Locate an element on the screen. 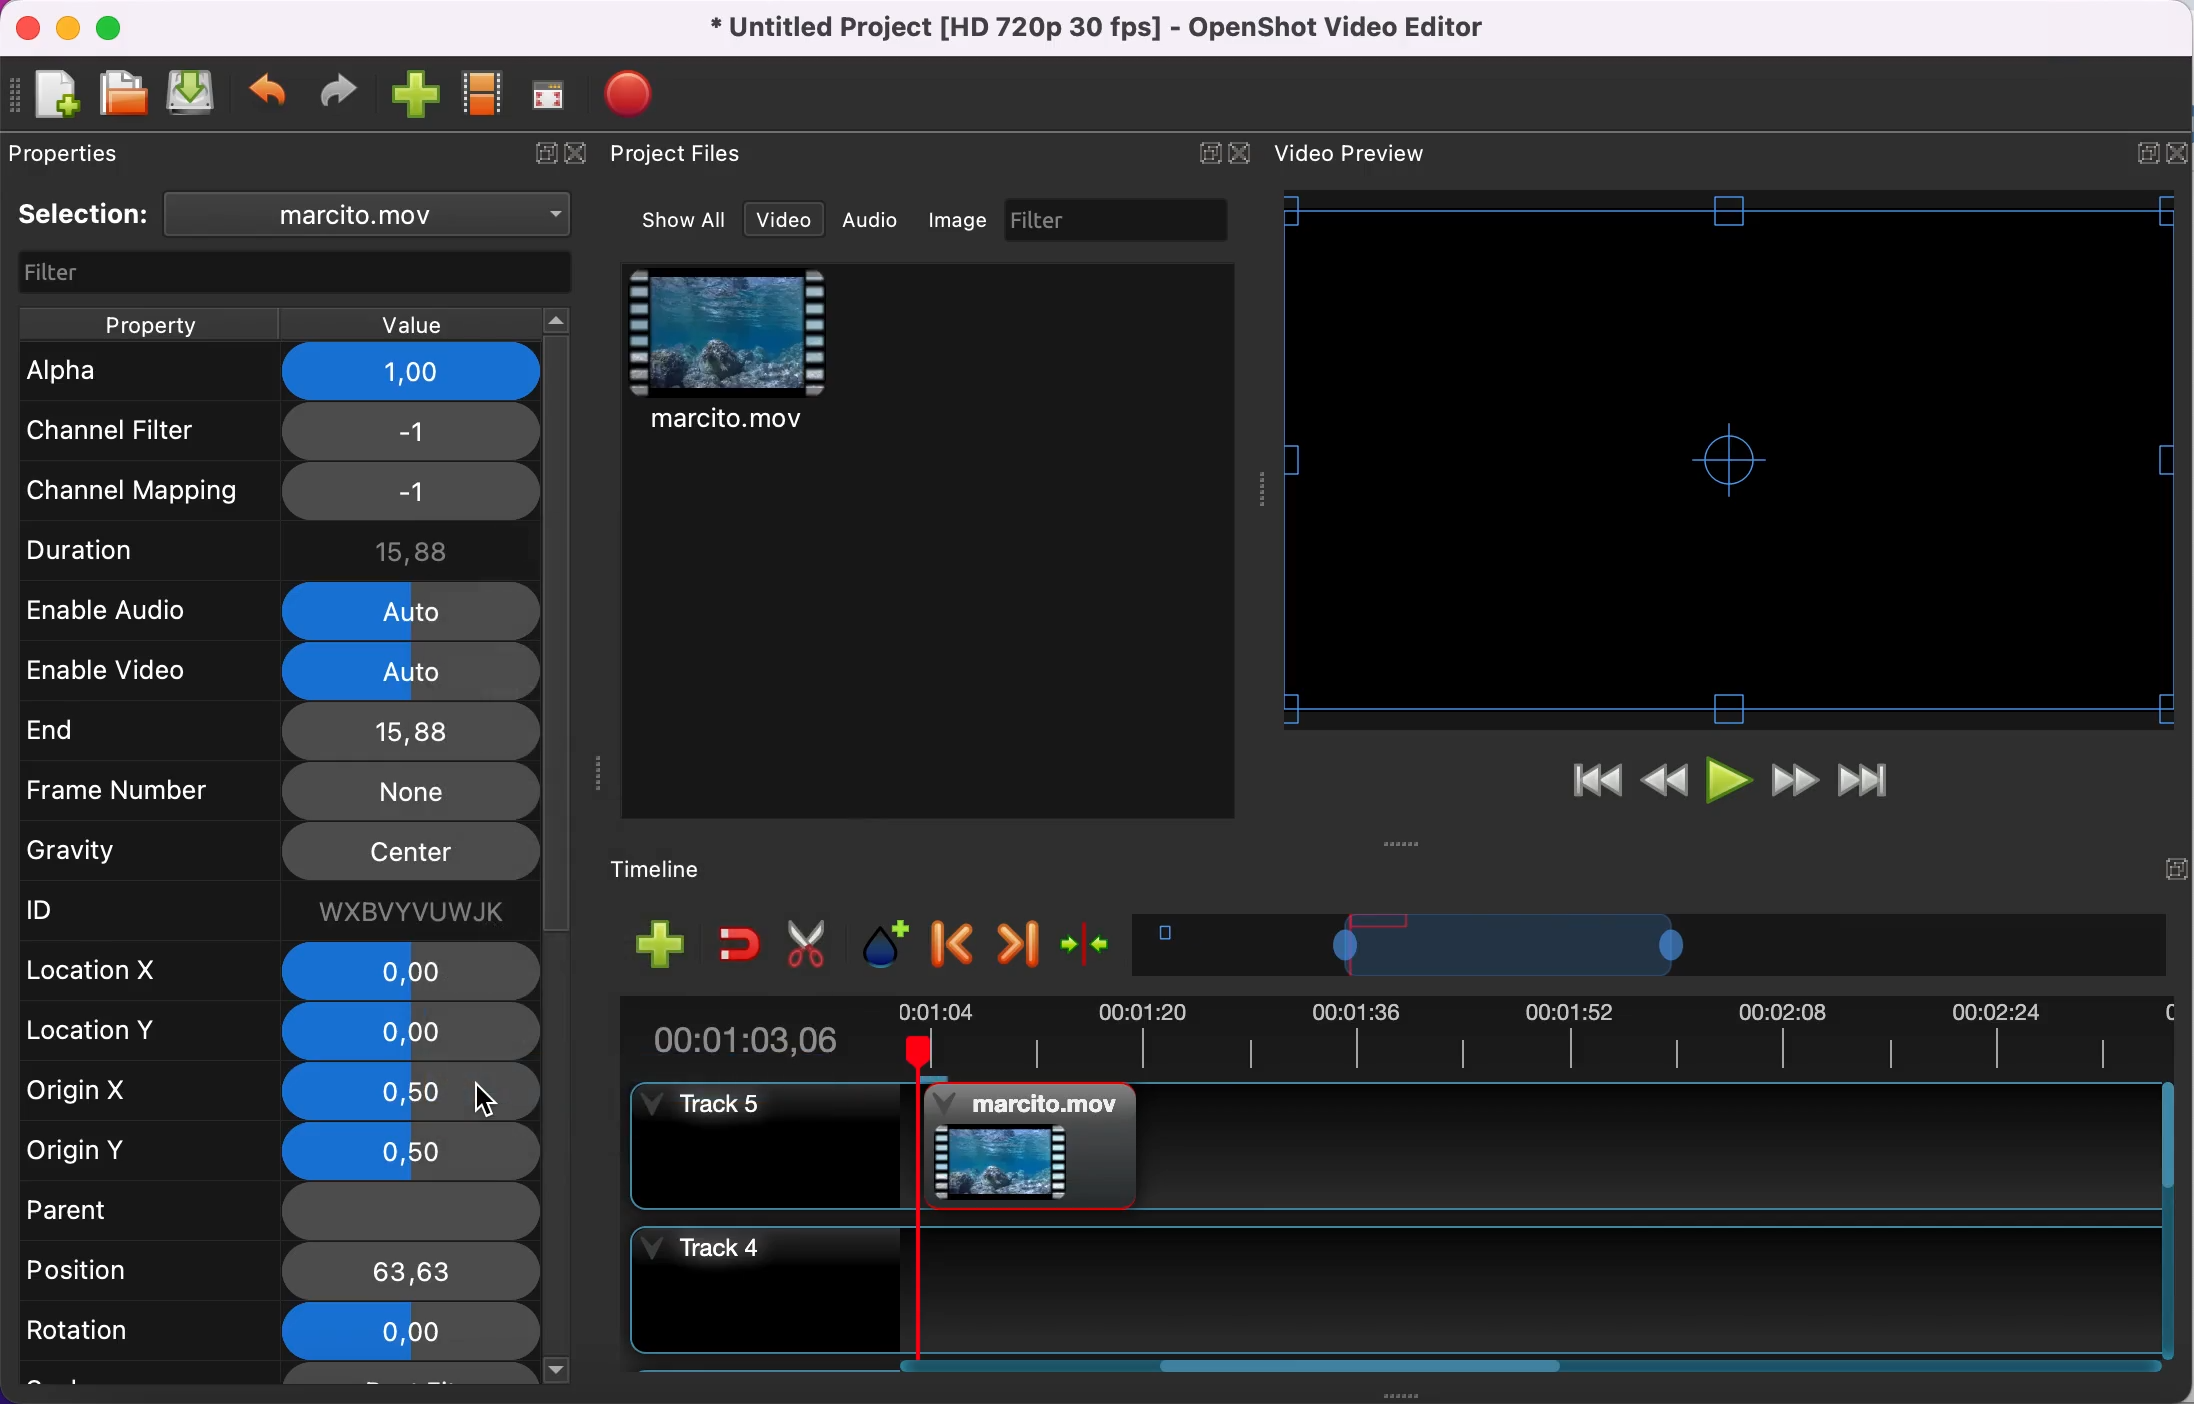  value is located at coordinates (407, 325).